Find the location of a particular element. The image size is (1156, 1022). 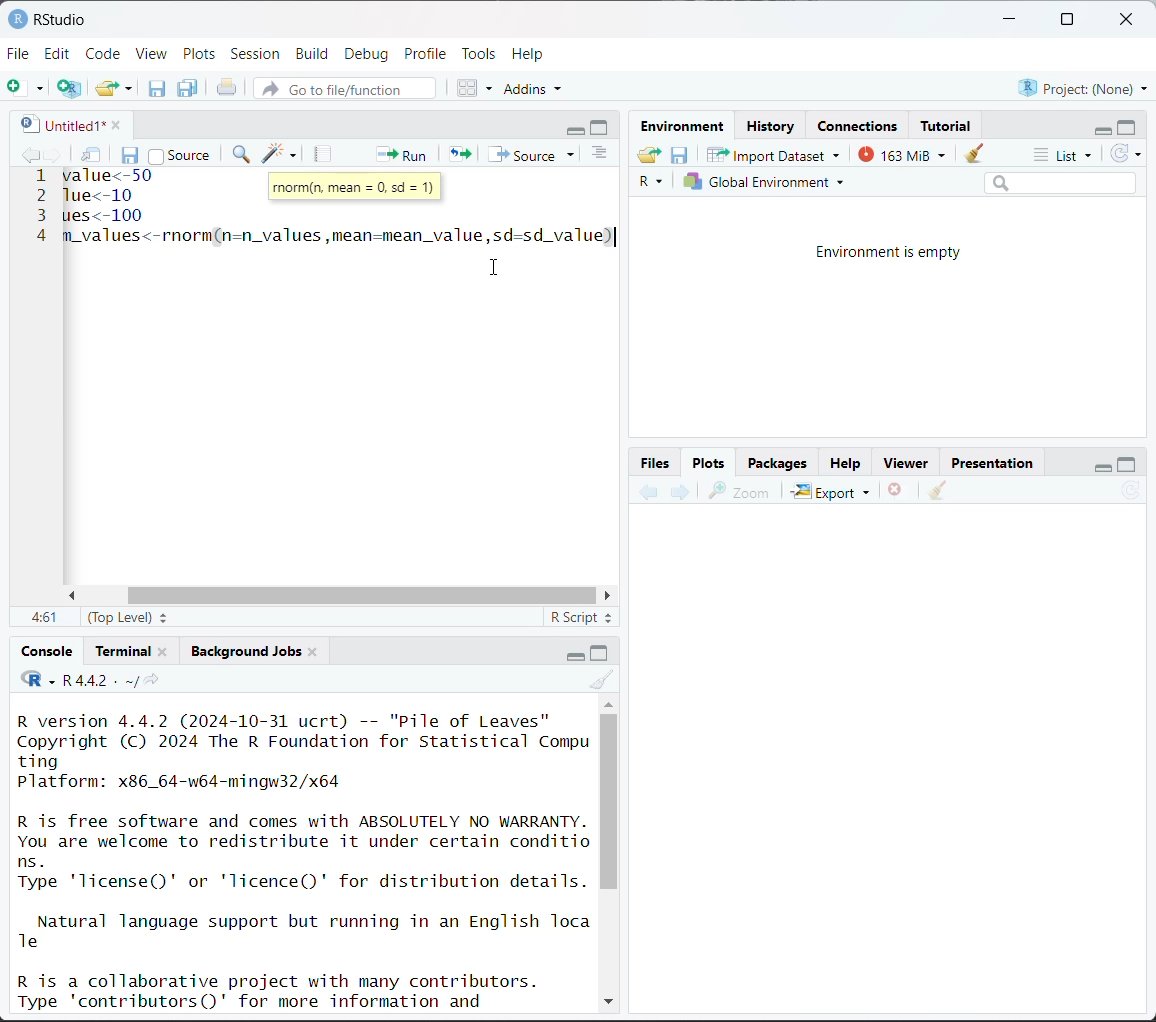

addins is located at coordinates (536, 88).